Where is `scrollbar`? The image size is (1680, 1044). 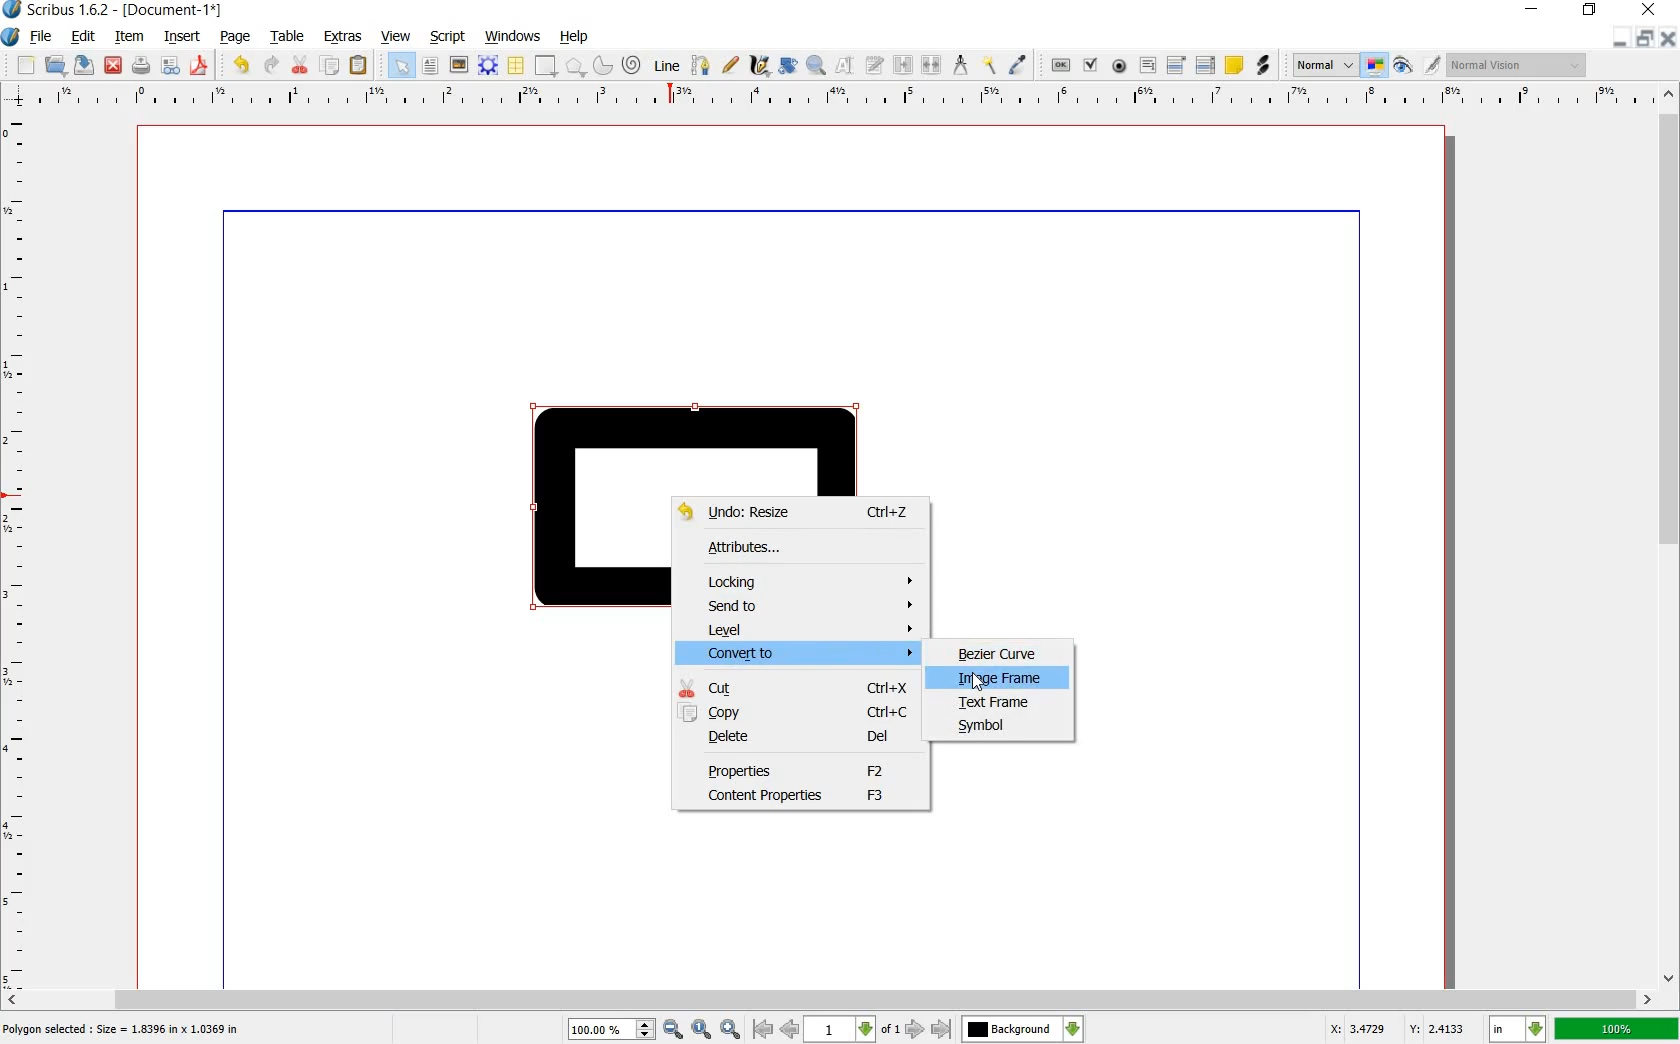
scrollbar is located at coordinates (1670, 538).